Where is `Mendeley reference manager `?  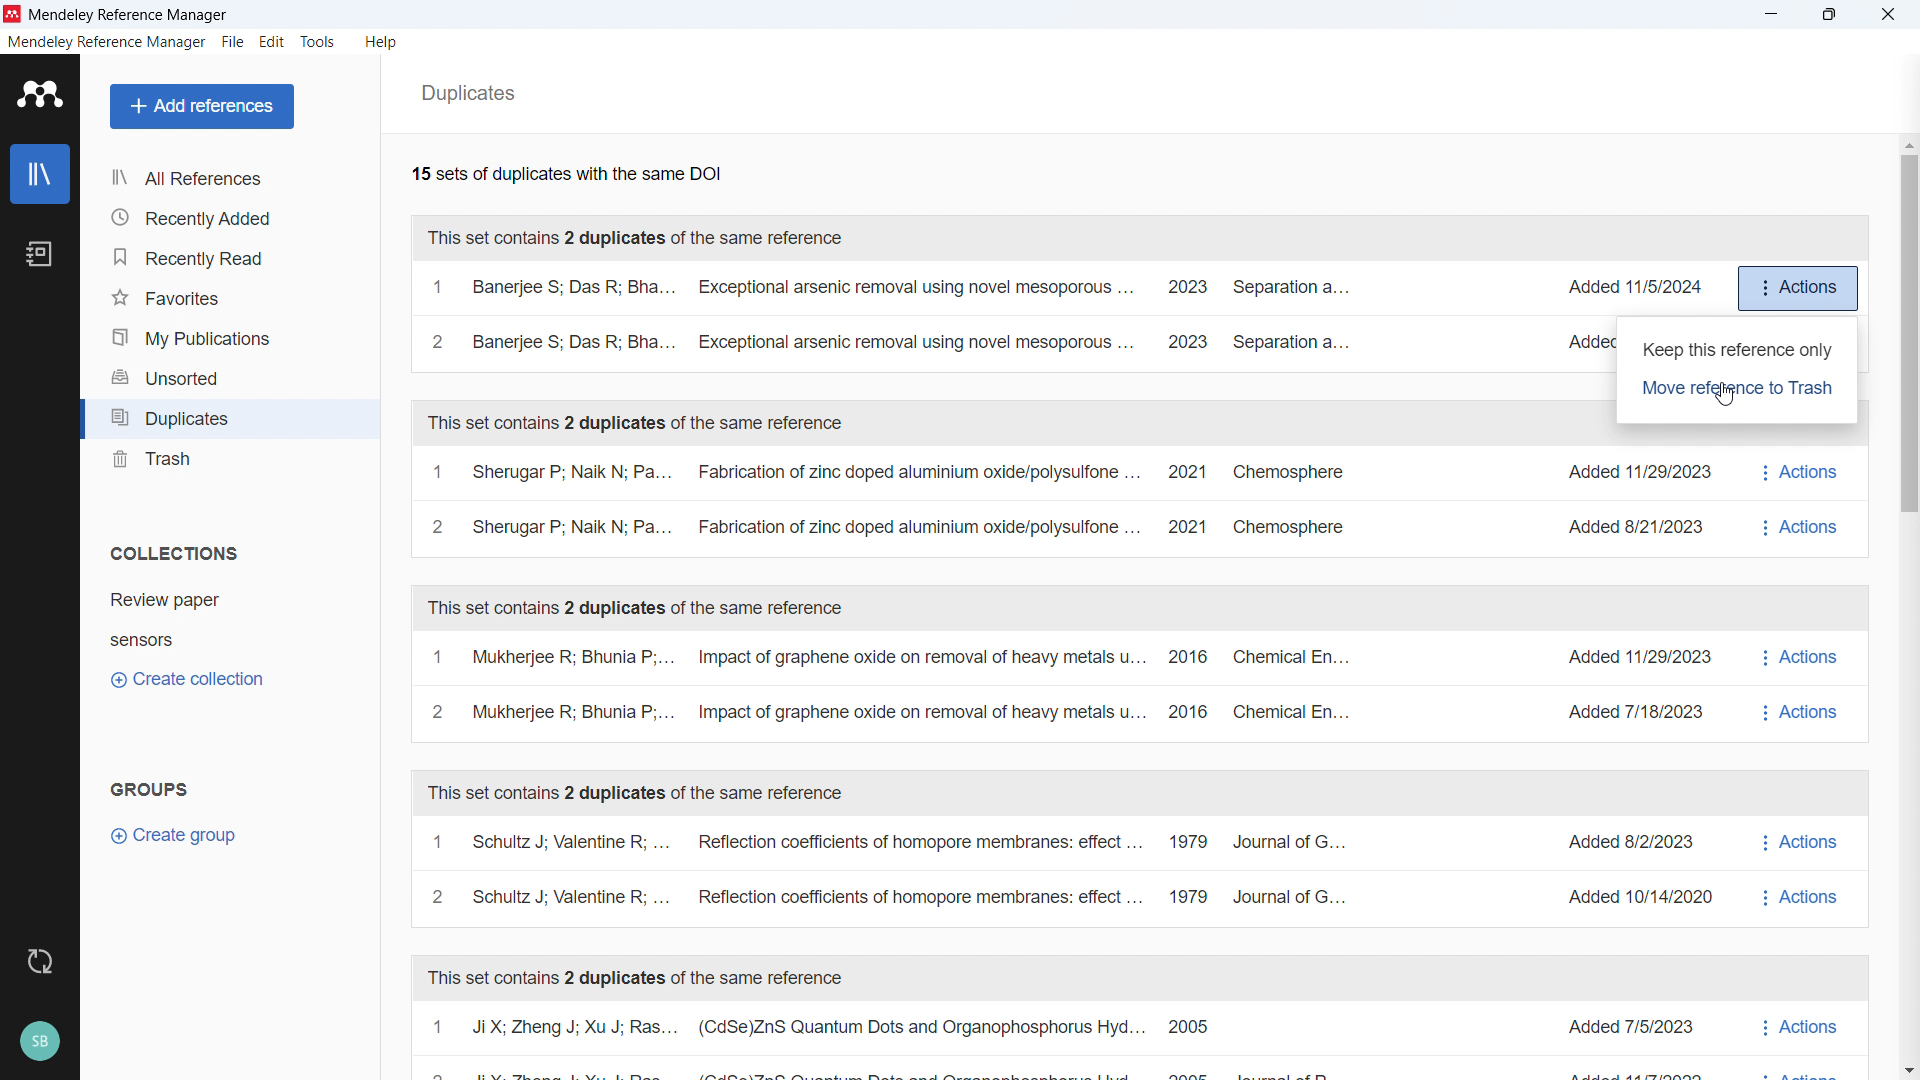 Mendeley reference manager  is located at coordinates (109, 43).